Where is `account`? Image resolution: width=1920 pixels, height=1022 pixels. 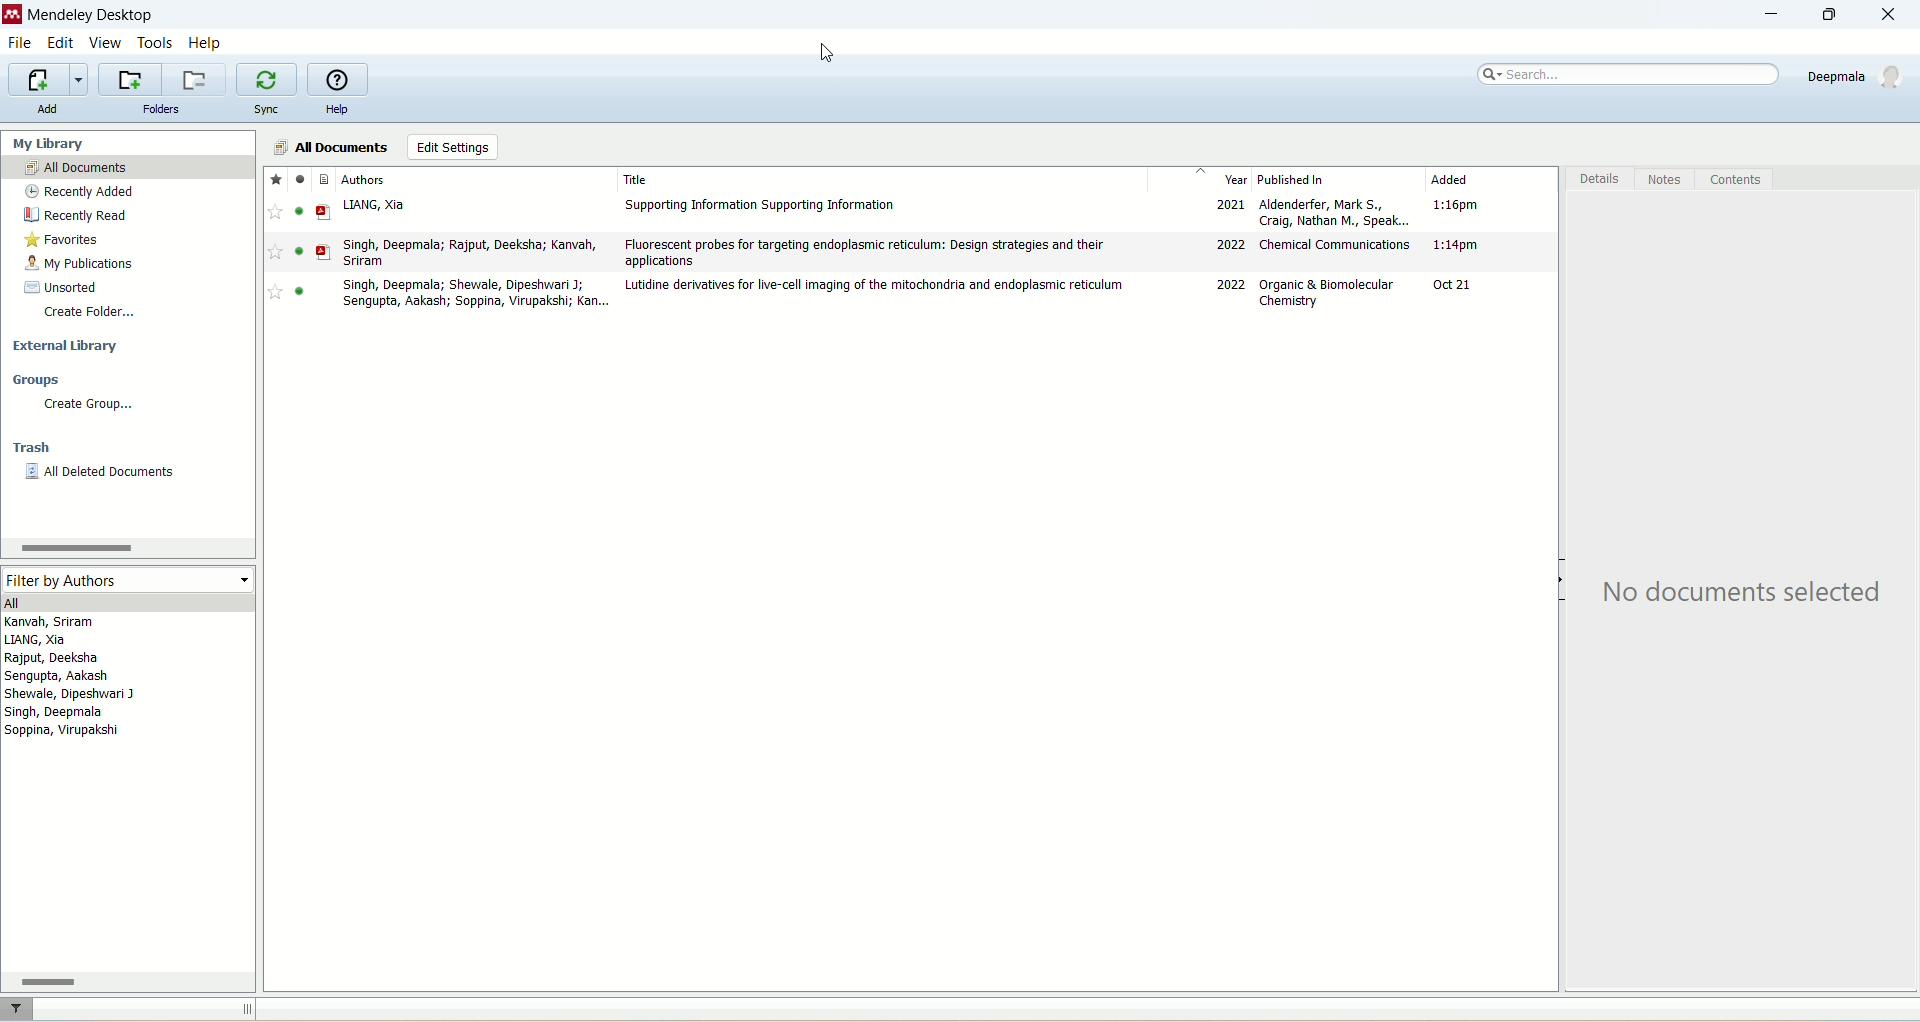
account is located at coordinates (1855, 73).